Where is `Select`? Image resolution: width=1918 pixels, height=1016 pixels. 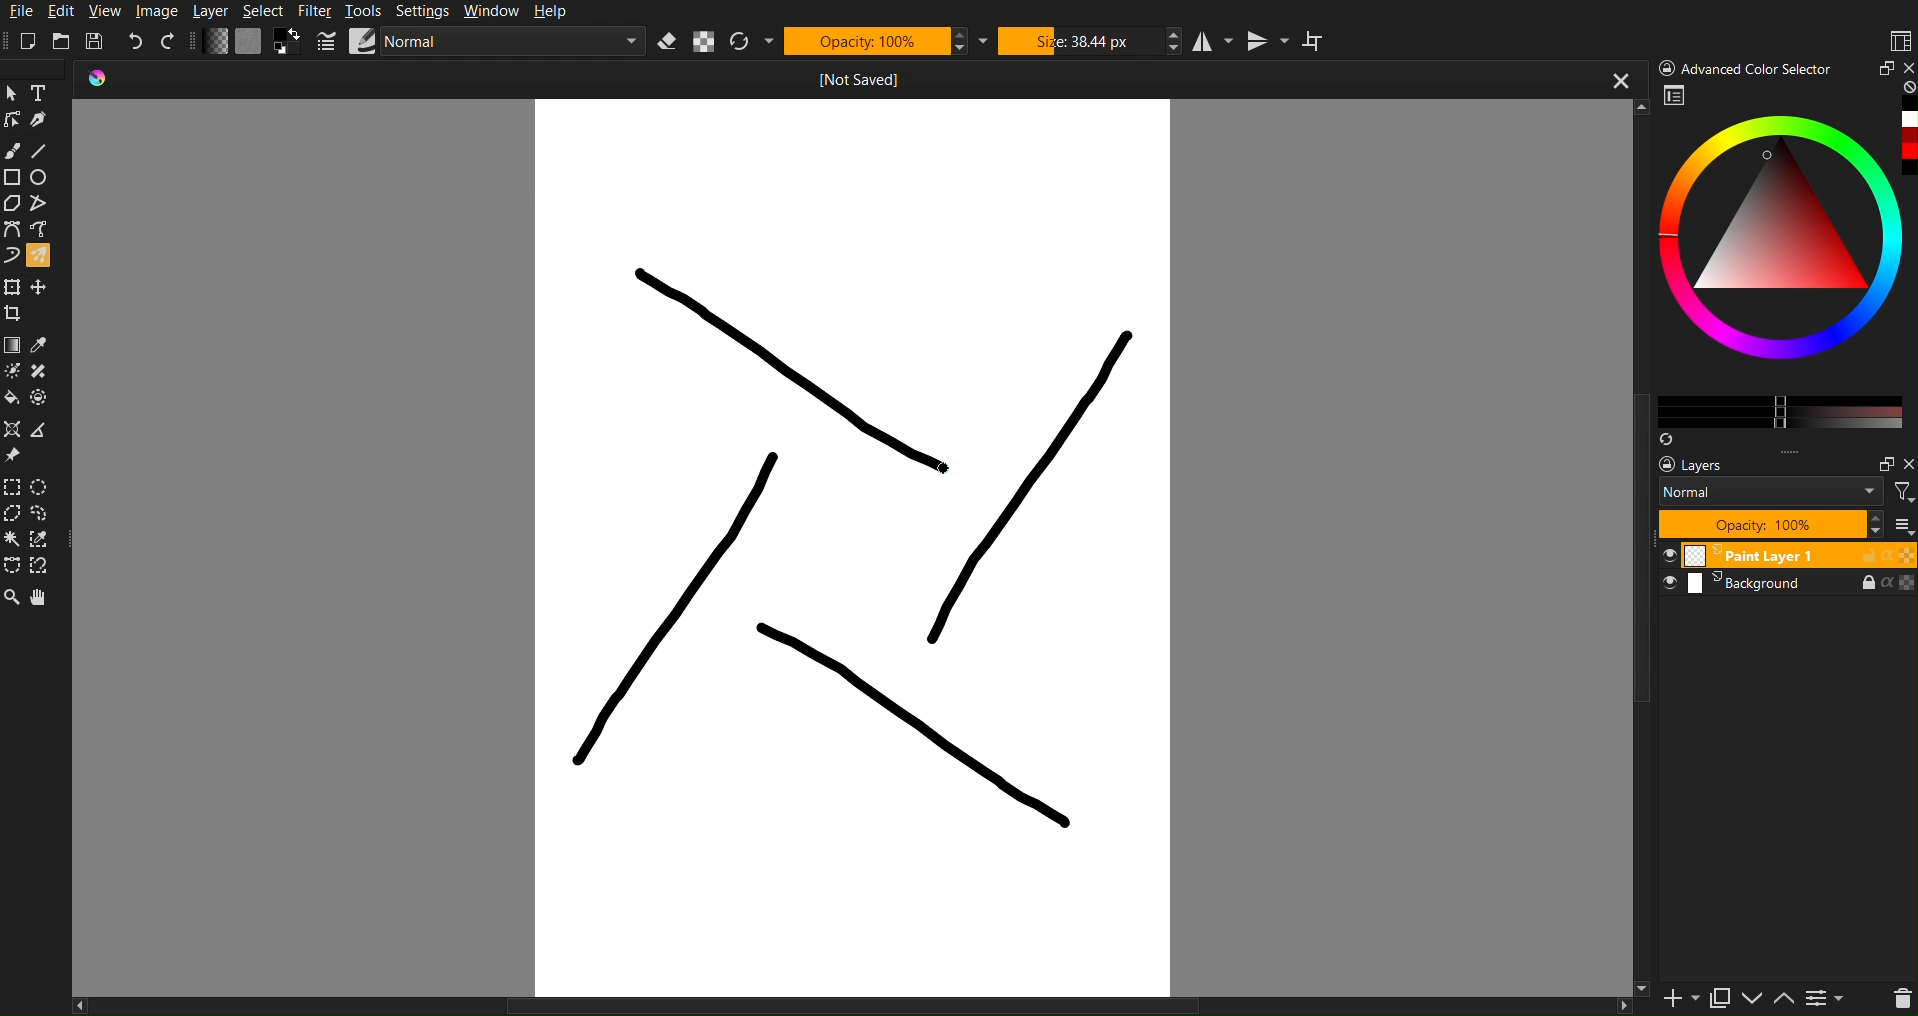 Select is located at coordinates (267, 11).